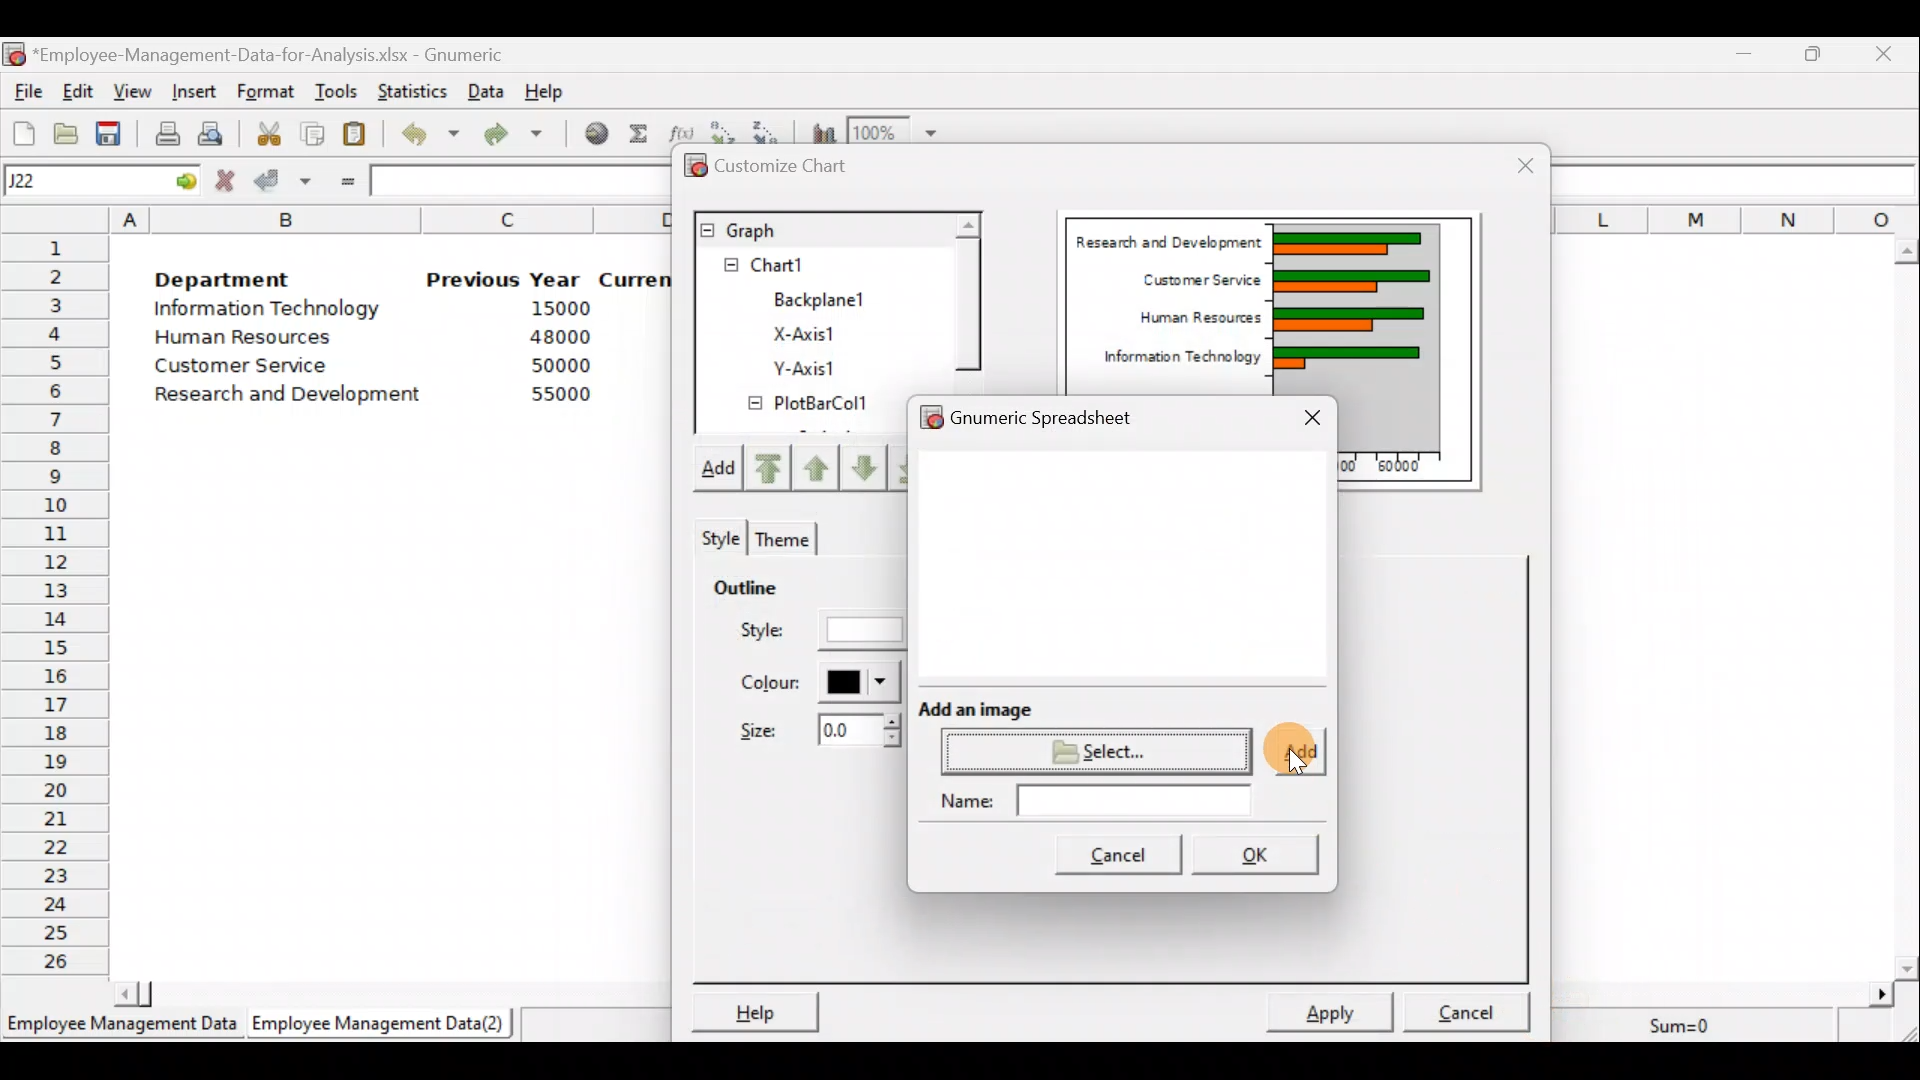 This screenshot has height=1080, width=1920. Describe the element at coordinates (1908, 602) in the screenshot. I see `Scroll bar` at that location.